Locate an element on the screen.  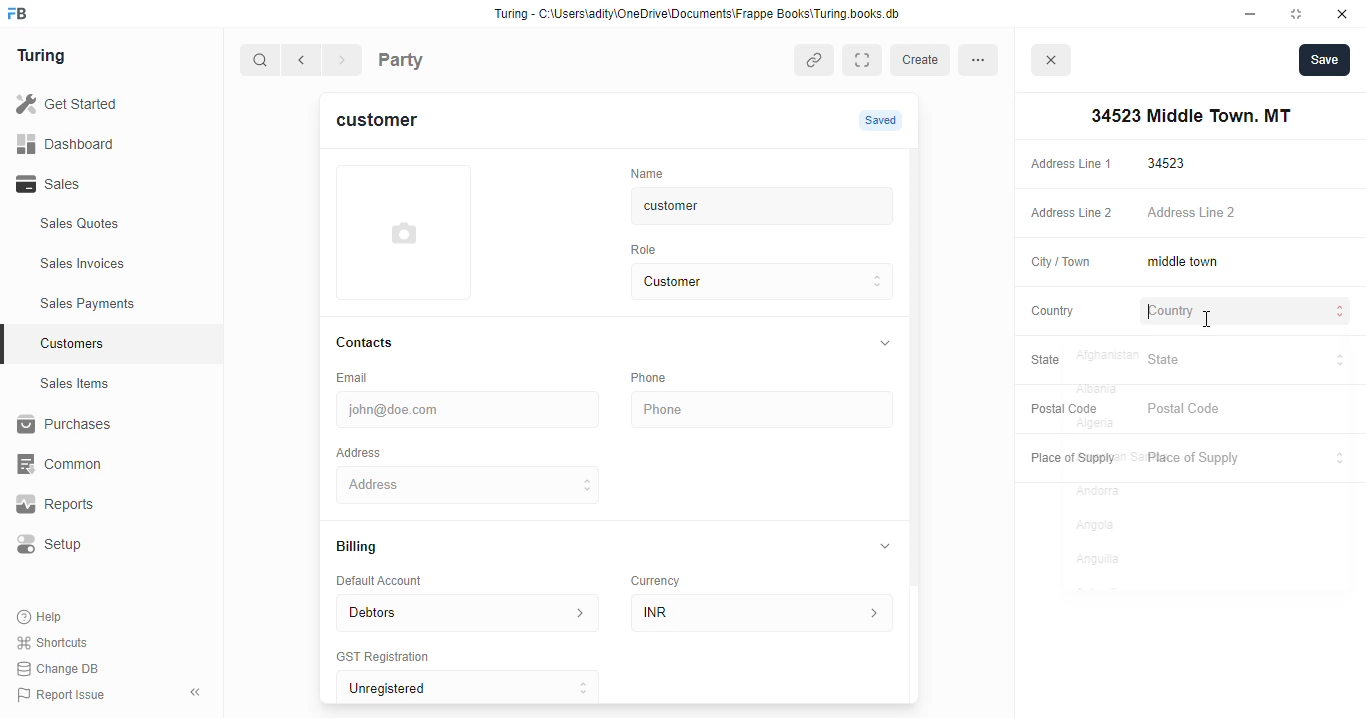
john@doe.com is located at coordinates (471, 407).